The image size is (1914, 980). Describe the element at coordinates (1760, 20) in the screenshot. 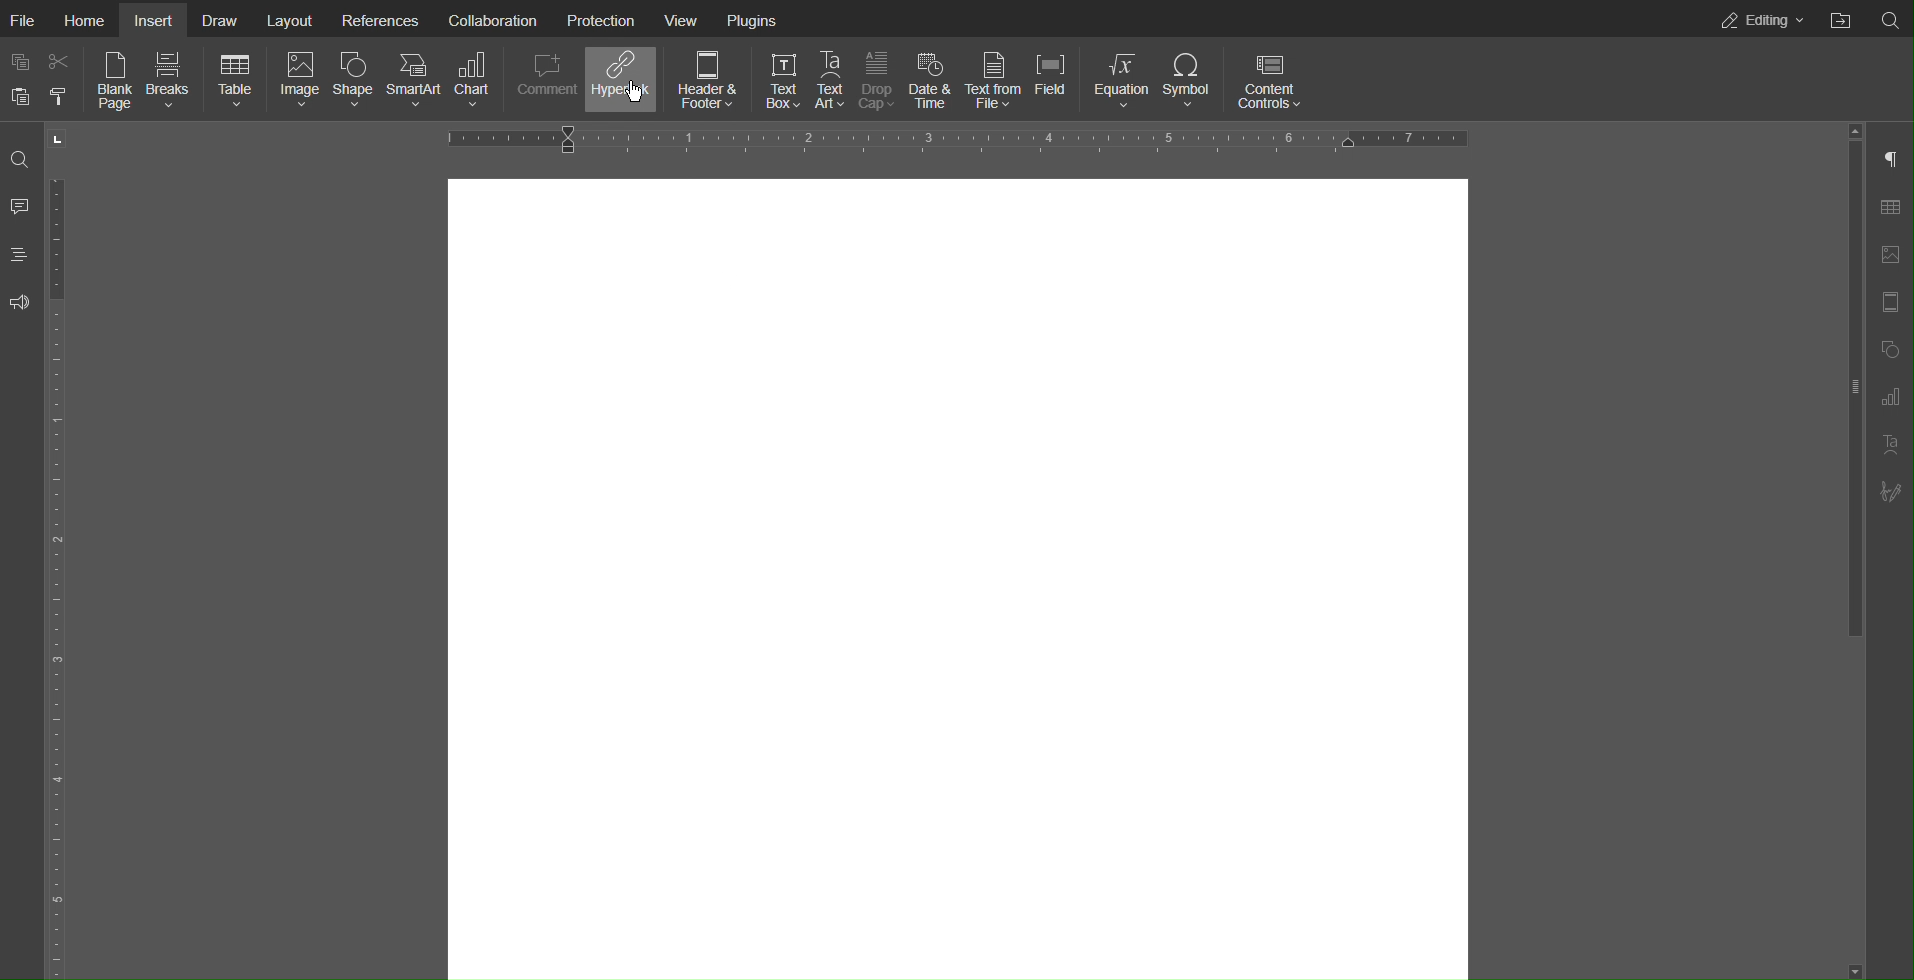

I see `Editing` at that location.